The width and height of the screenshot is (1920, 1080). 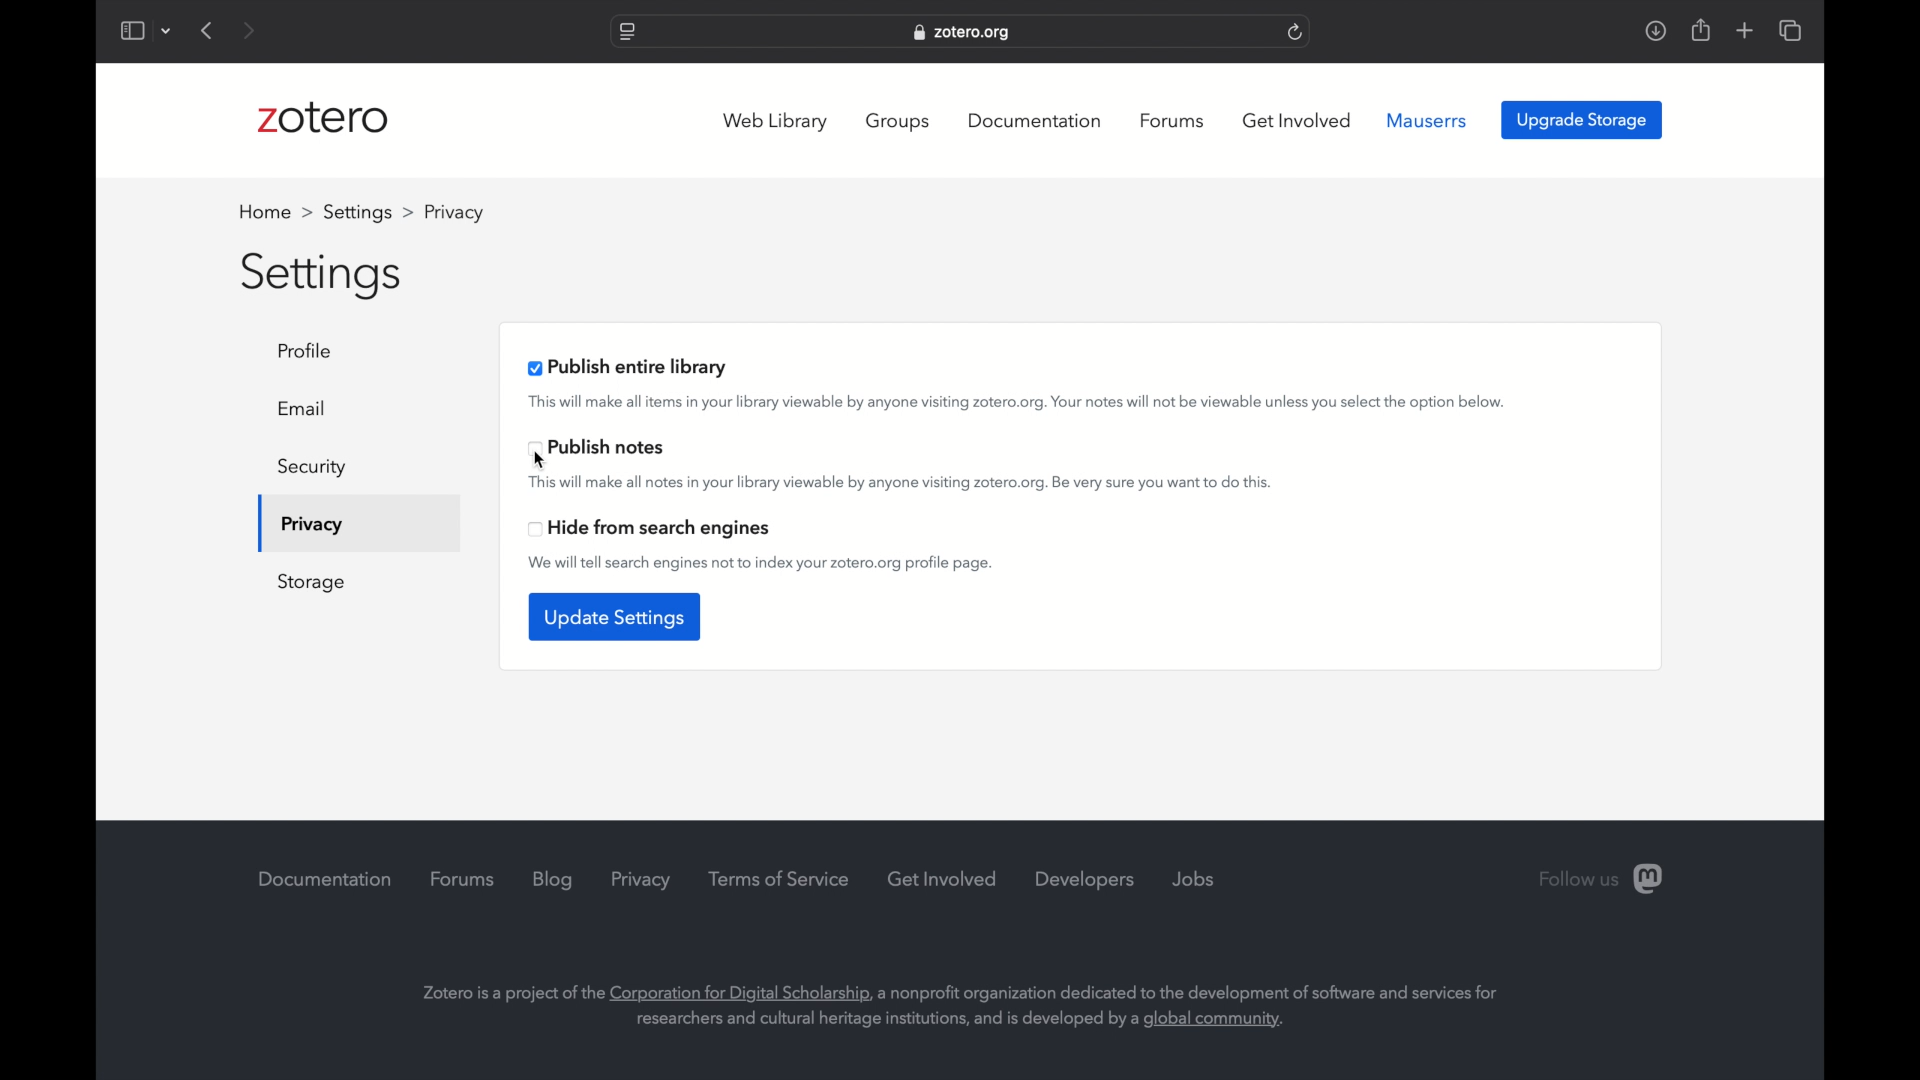 What do you see at coordinates (1601, 880) in the screenshot?
I see `follow us` at bounding box center [1601, 880].